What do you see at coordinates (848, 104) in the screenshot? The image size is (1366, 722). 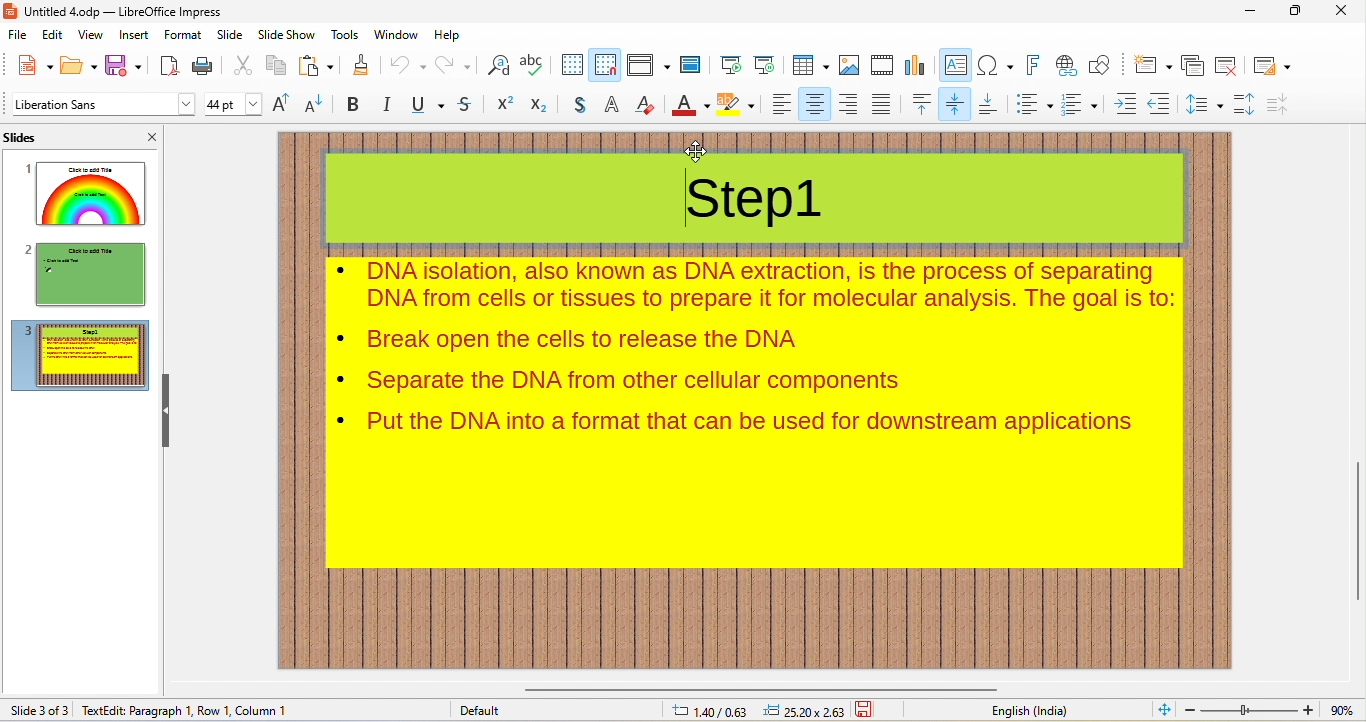 I see `align right` at bounding box center [848, 104].